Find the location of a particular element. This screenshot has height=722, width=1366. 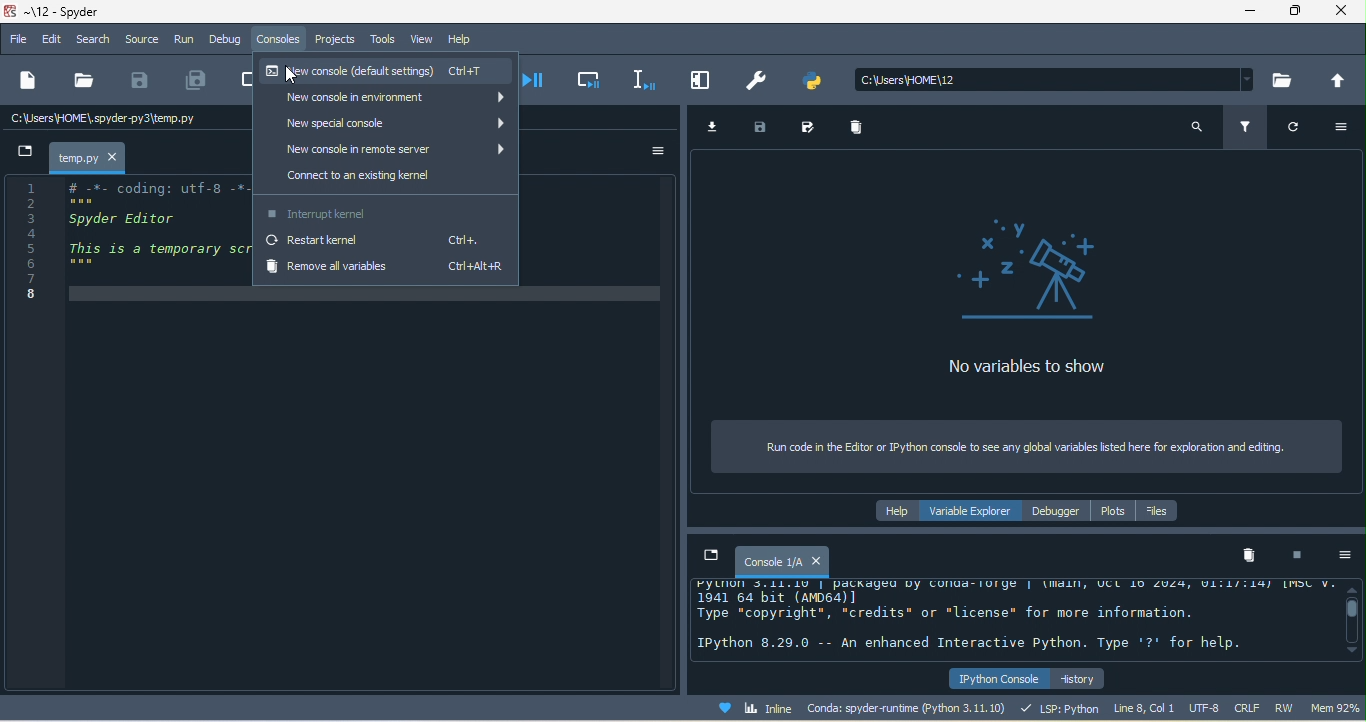

option is located at coordinates (1346, 557).